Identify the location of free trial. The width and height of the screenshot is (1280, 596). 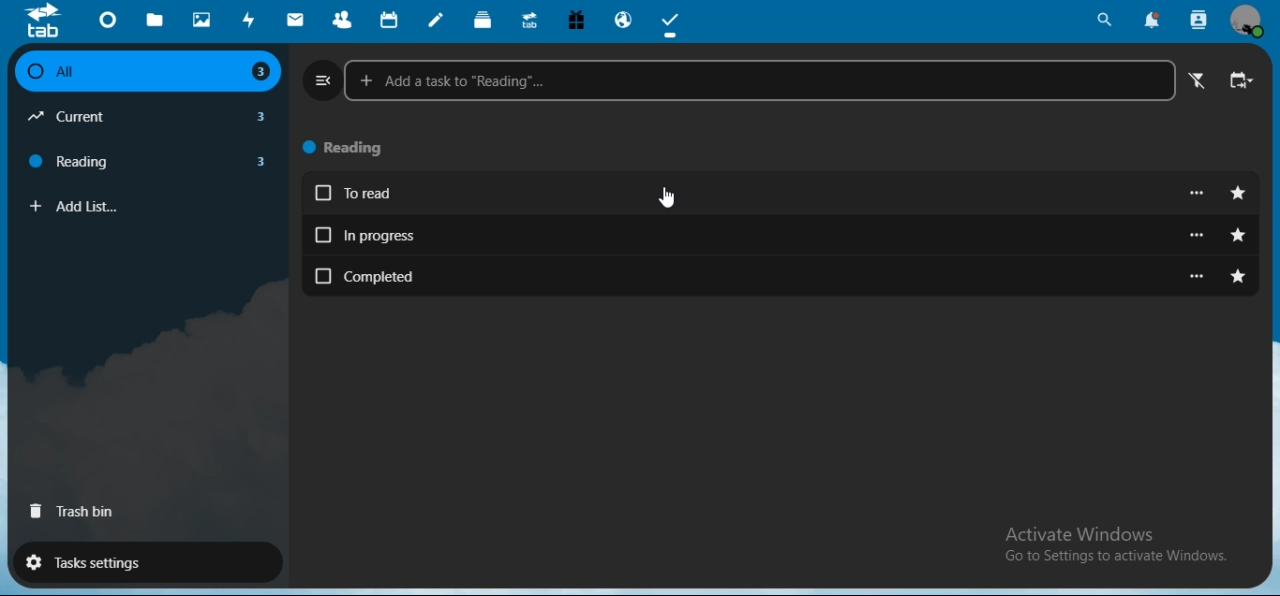
(577, 19).